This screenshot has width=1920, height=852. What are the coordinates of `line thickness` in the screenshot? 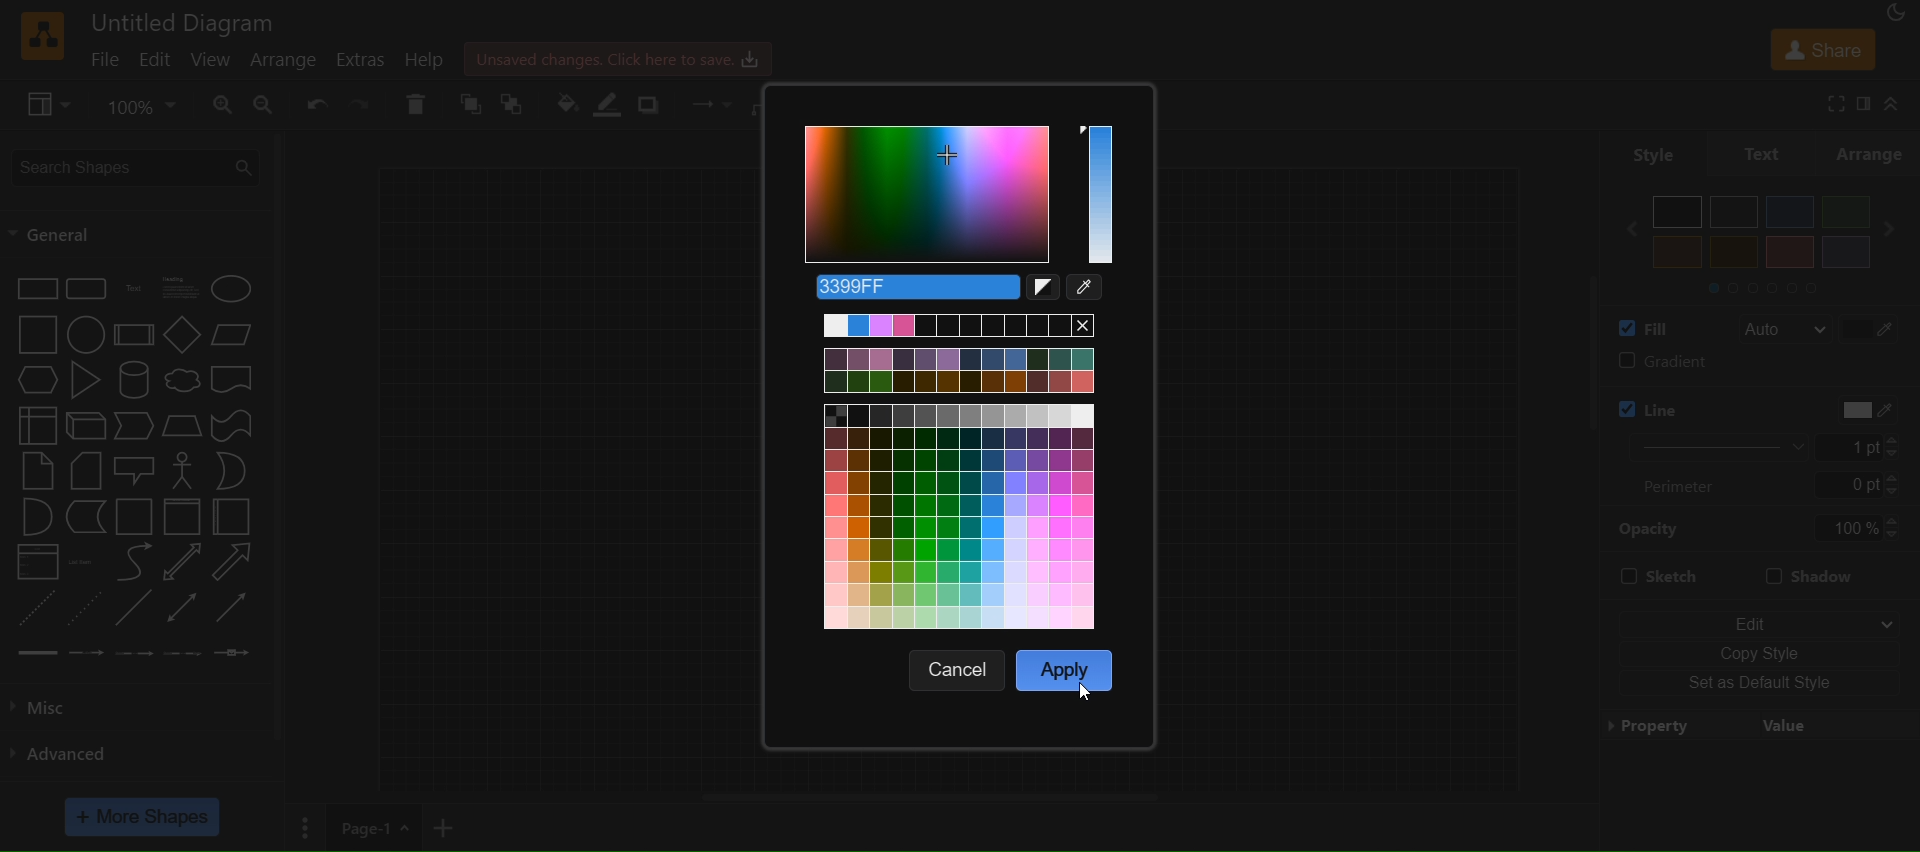 It's located at (1704, 446).